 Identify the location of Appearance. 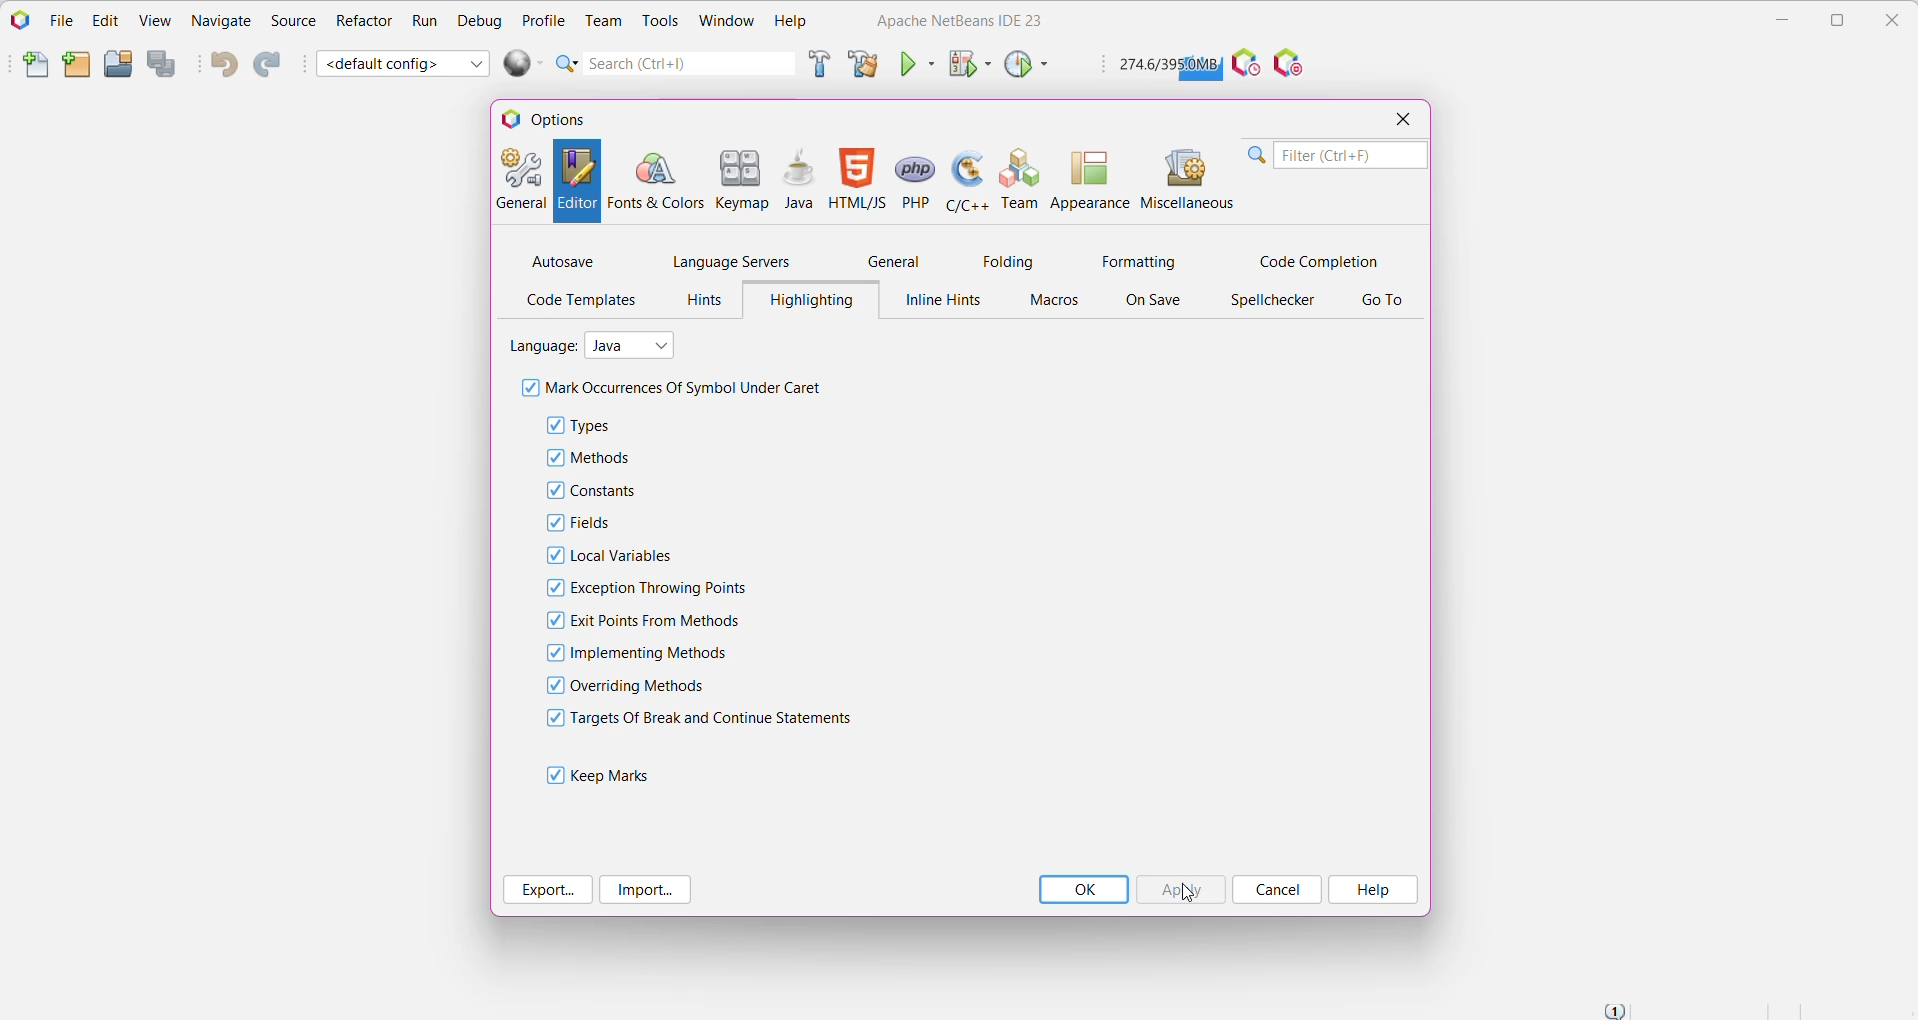
(1091, 180).